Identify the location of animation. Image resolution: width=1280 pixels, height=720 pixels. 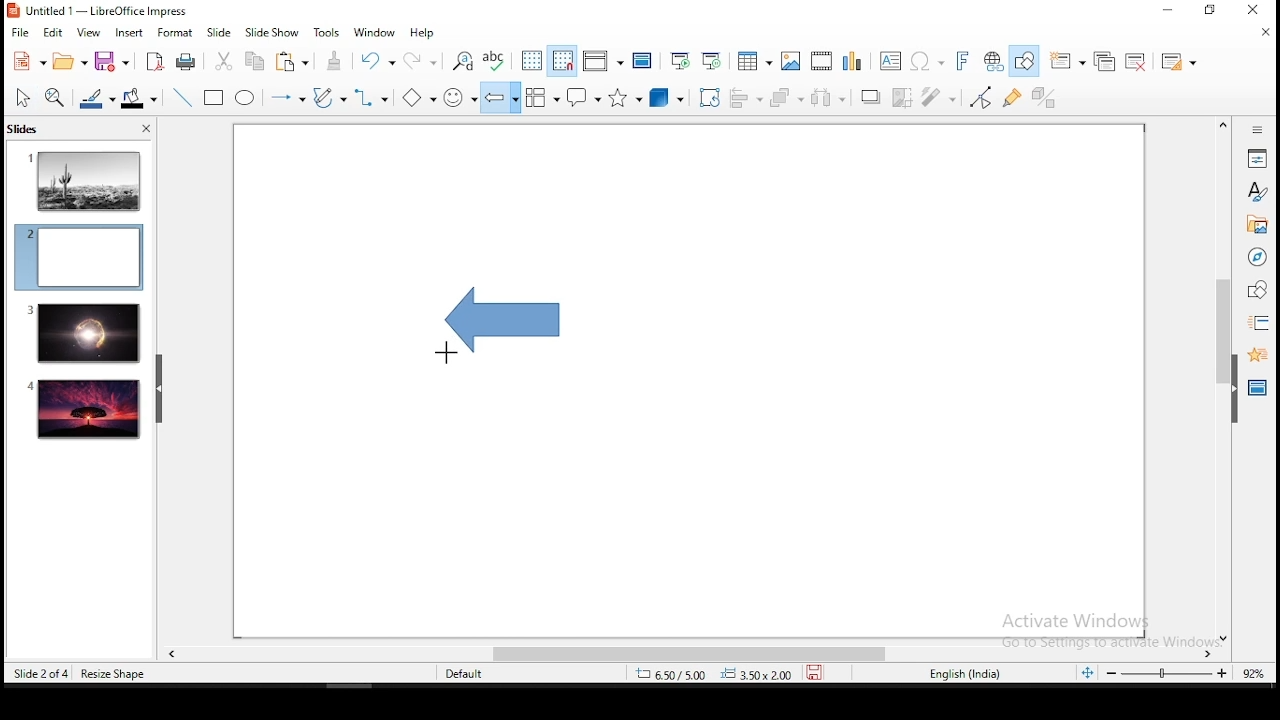
(1255, 353).